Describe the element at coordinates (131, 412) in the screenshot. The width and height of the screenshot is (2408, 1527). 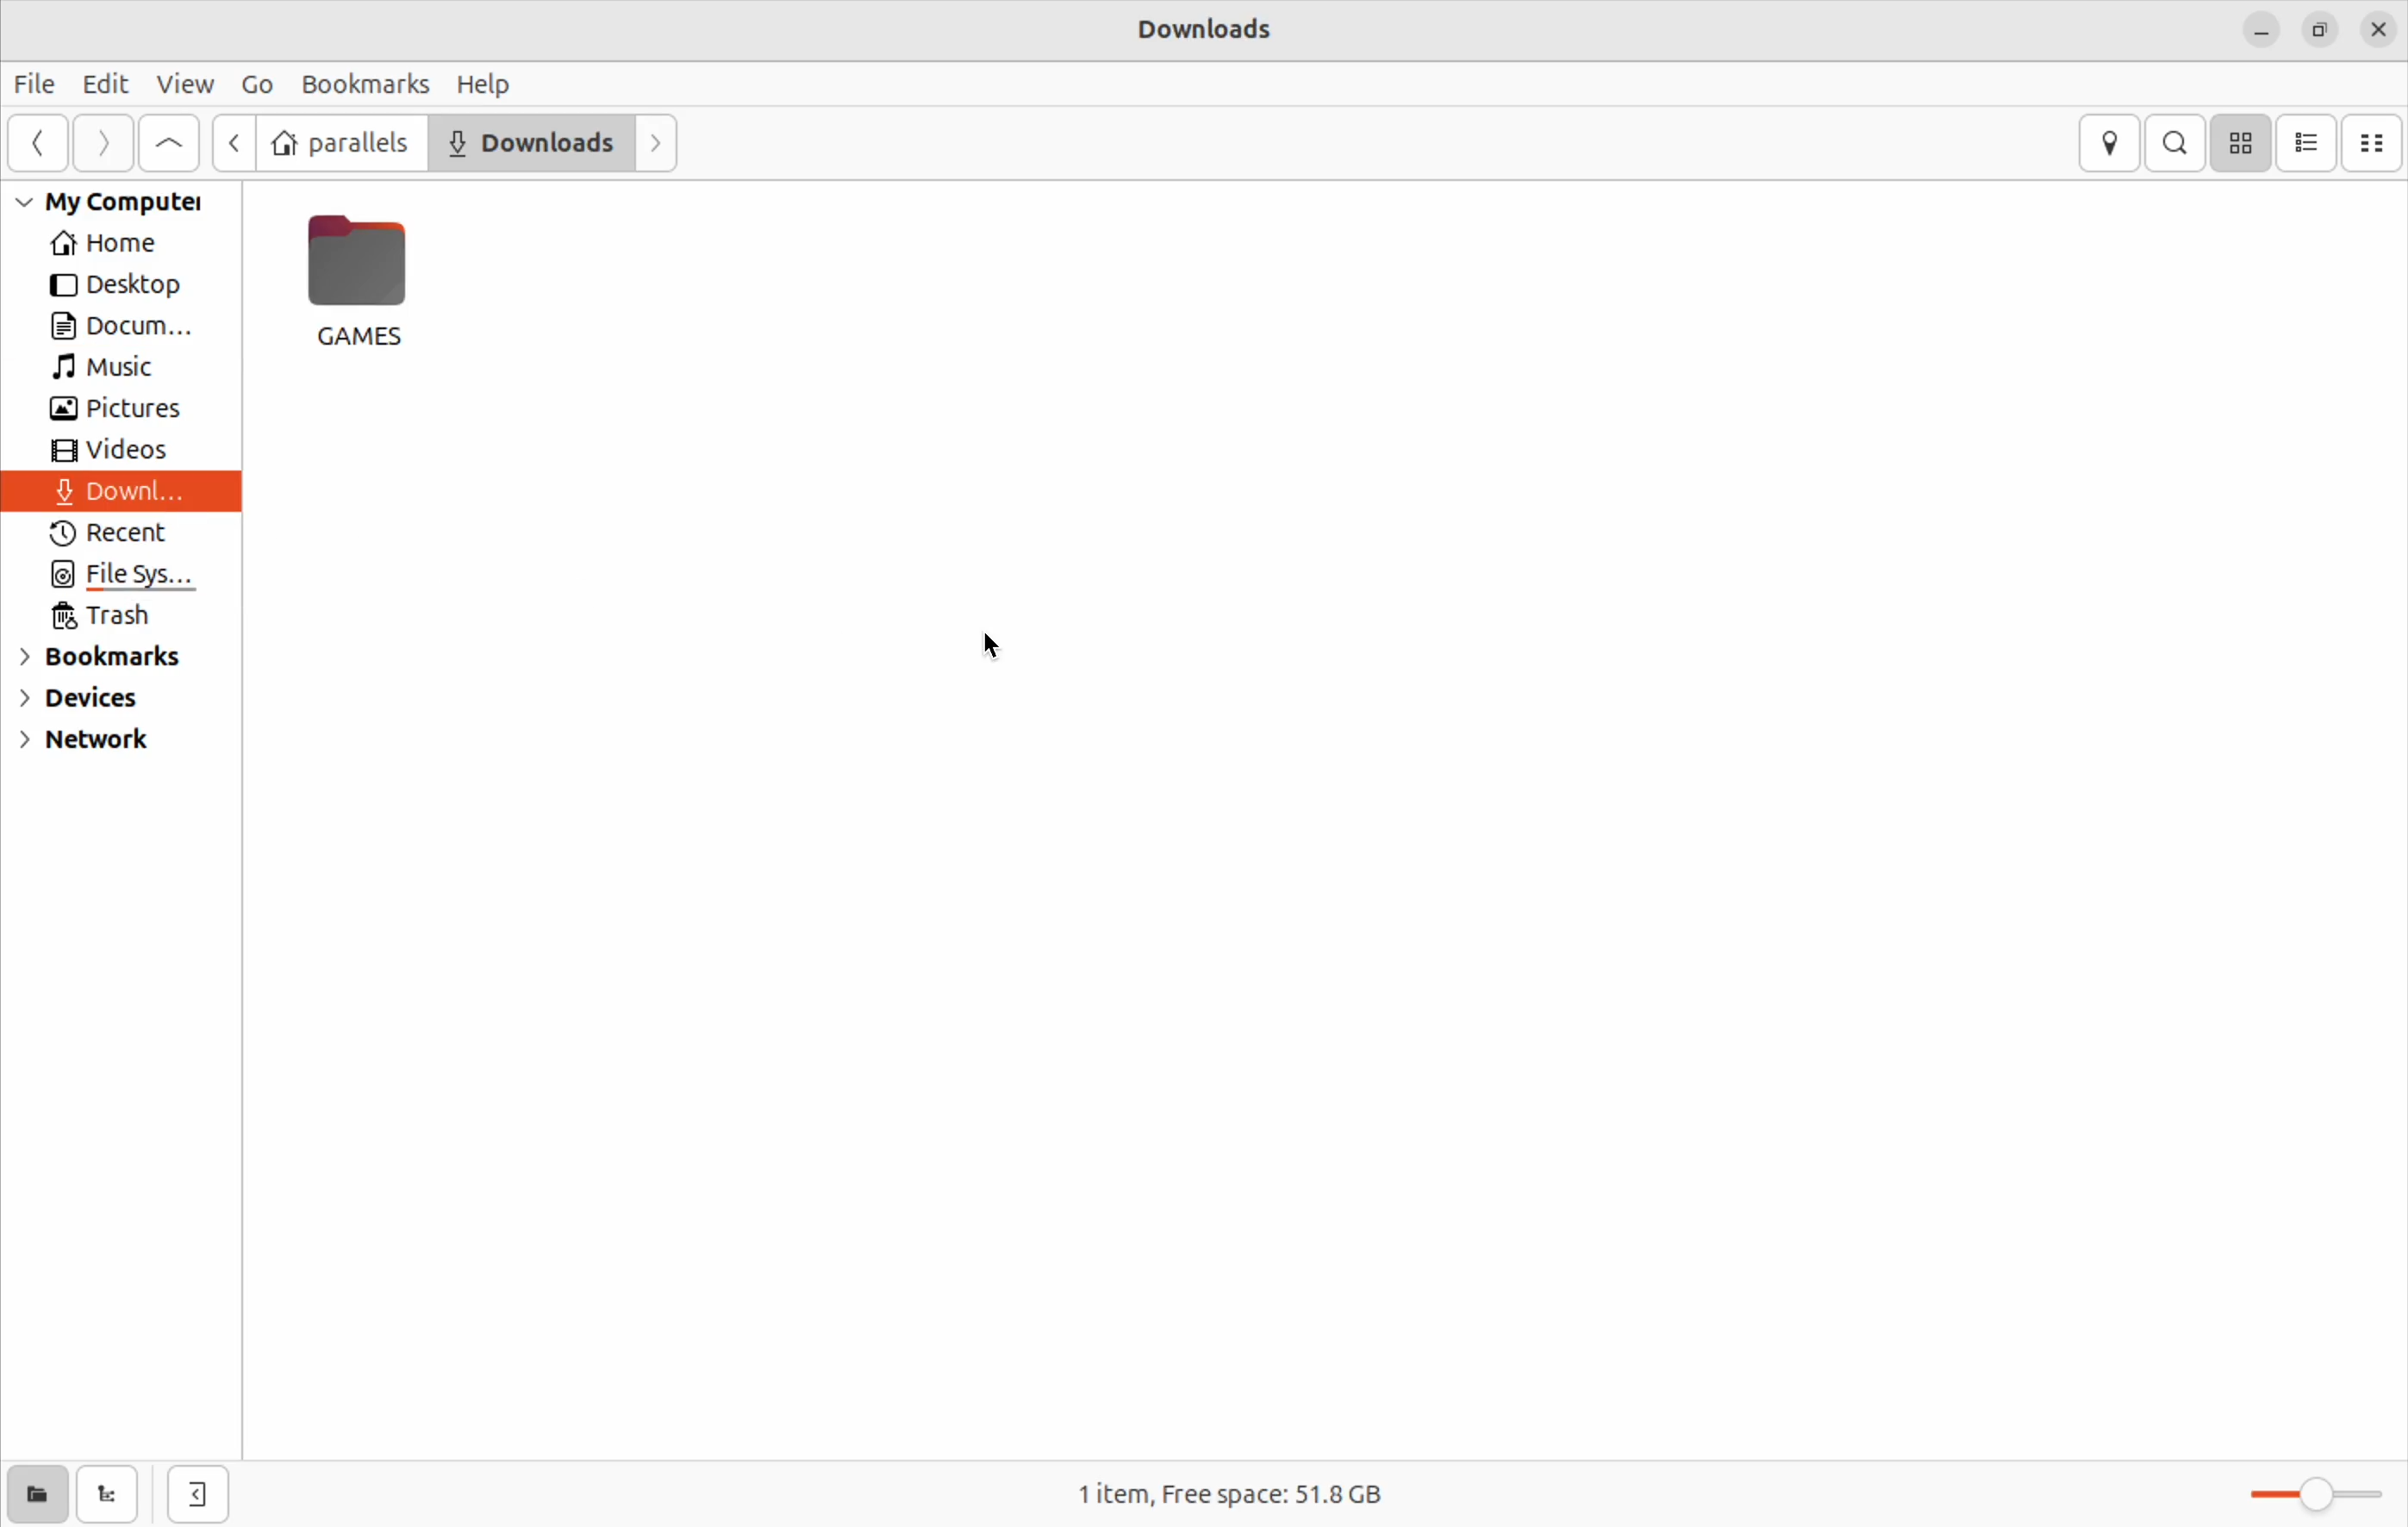
I see `pictures` at that location.